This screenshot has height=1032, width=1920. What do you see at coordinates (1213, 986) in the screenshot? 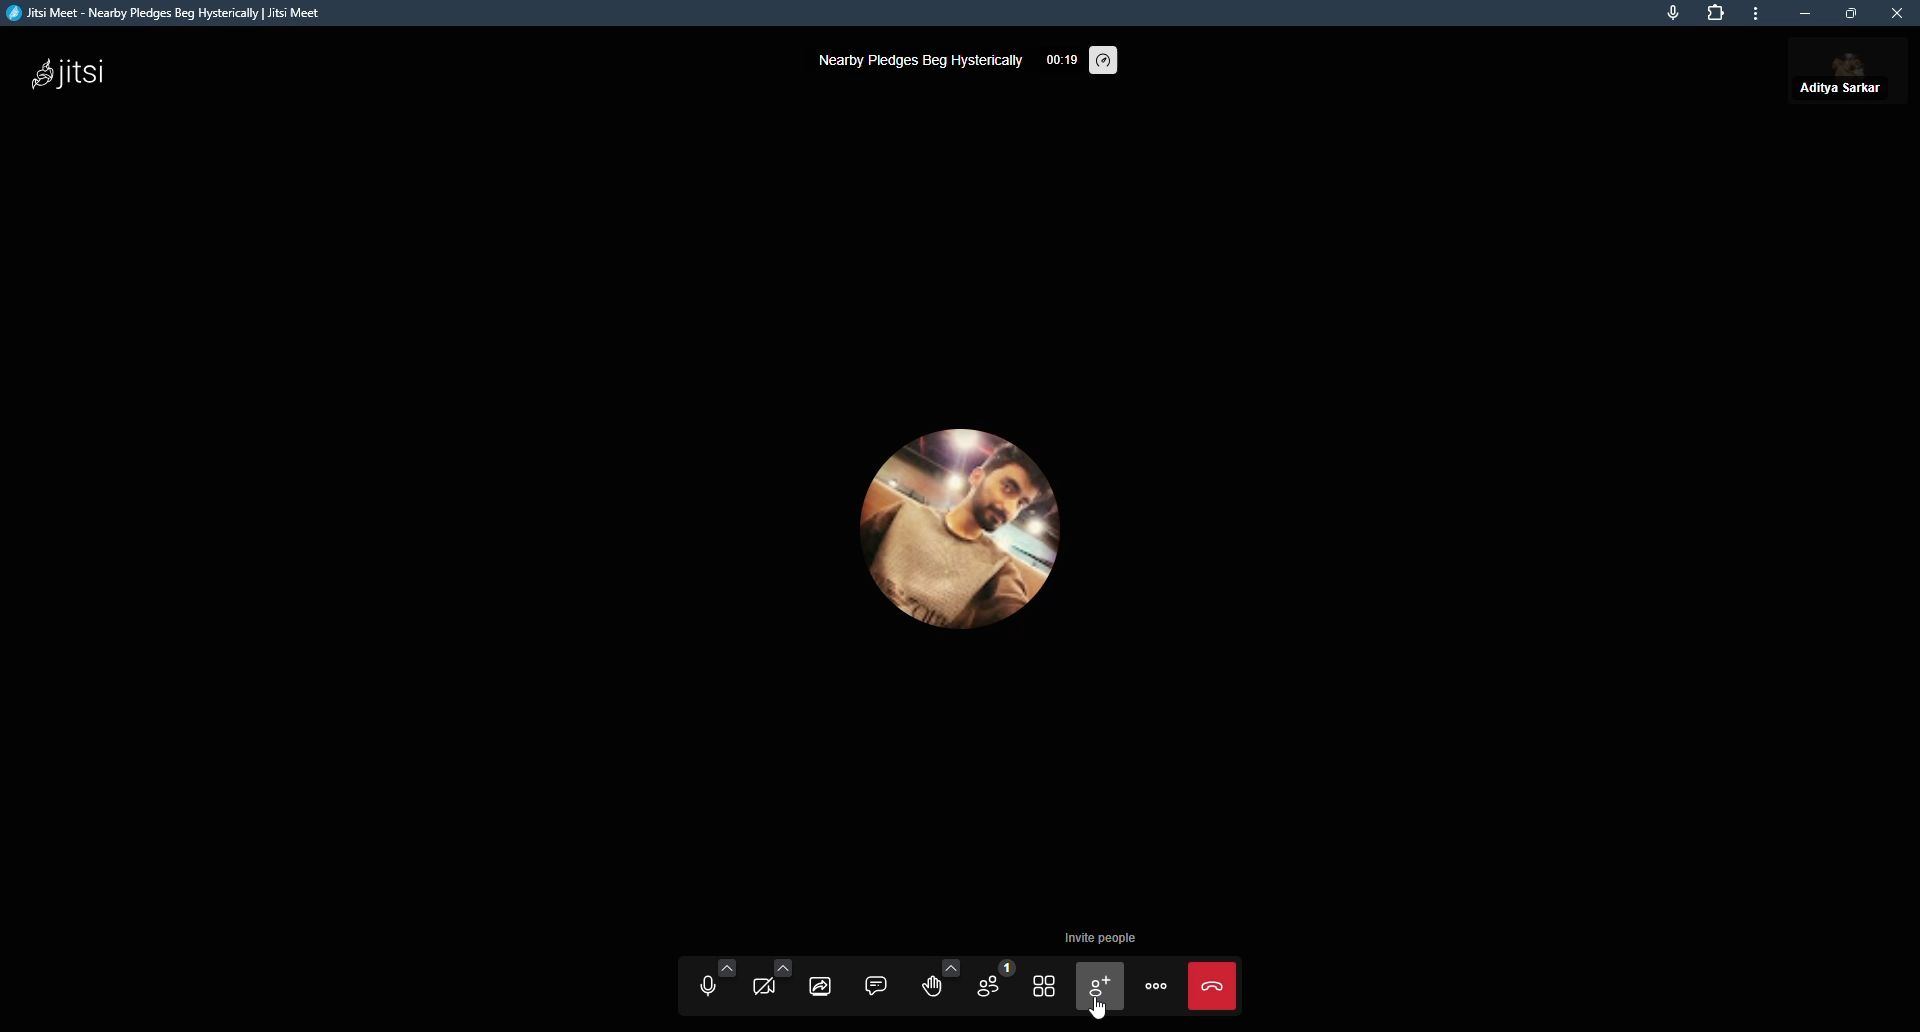
I see `leave the meeting` at bounding box center [1213, 986].